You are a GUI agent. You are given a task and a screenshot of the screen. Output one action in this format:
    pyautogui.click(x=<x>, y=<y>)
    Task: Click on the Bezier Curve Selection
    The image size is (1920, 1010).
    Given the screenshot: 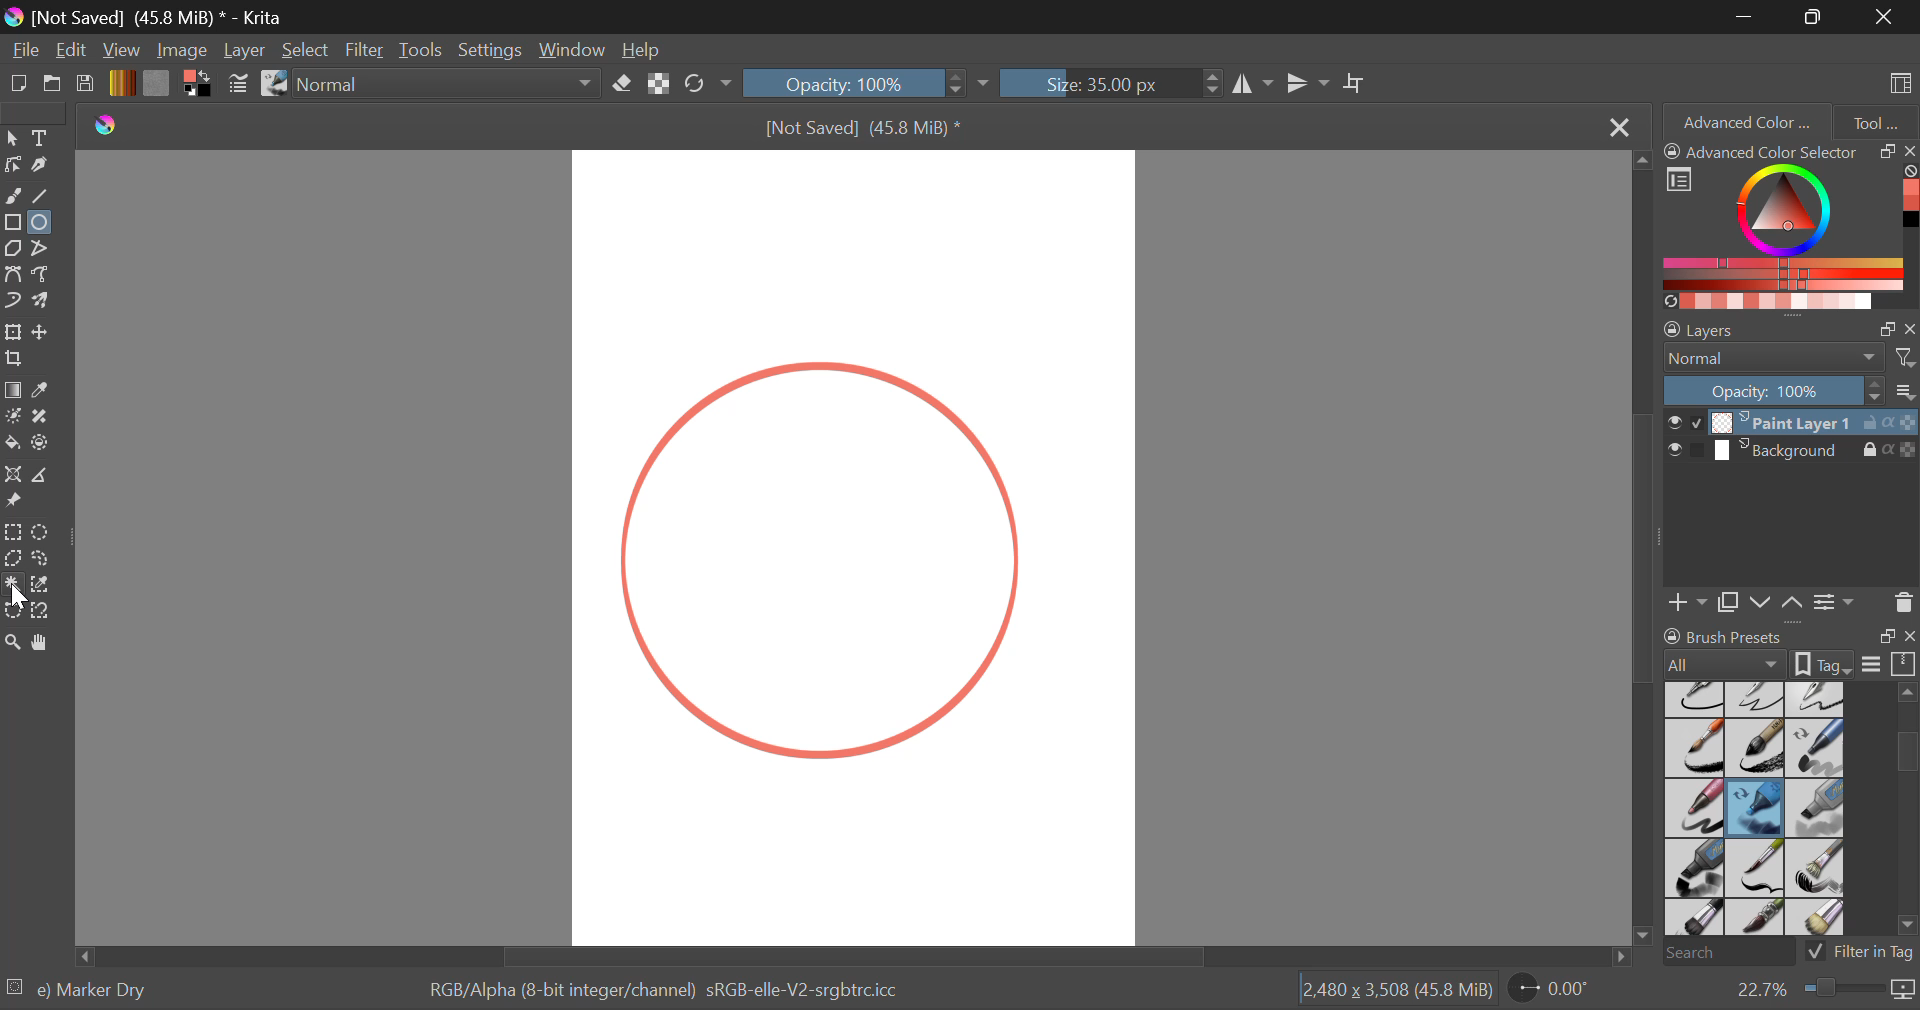 What is the action you would take?
    pyautogui.click(x=12, y=611)
    